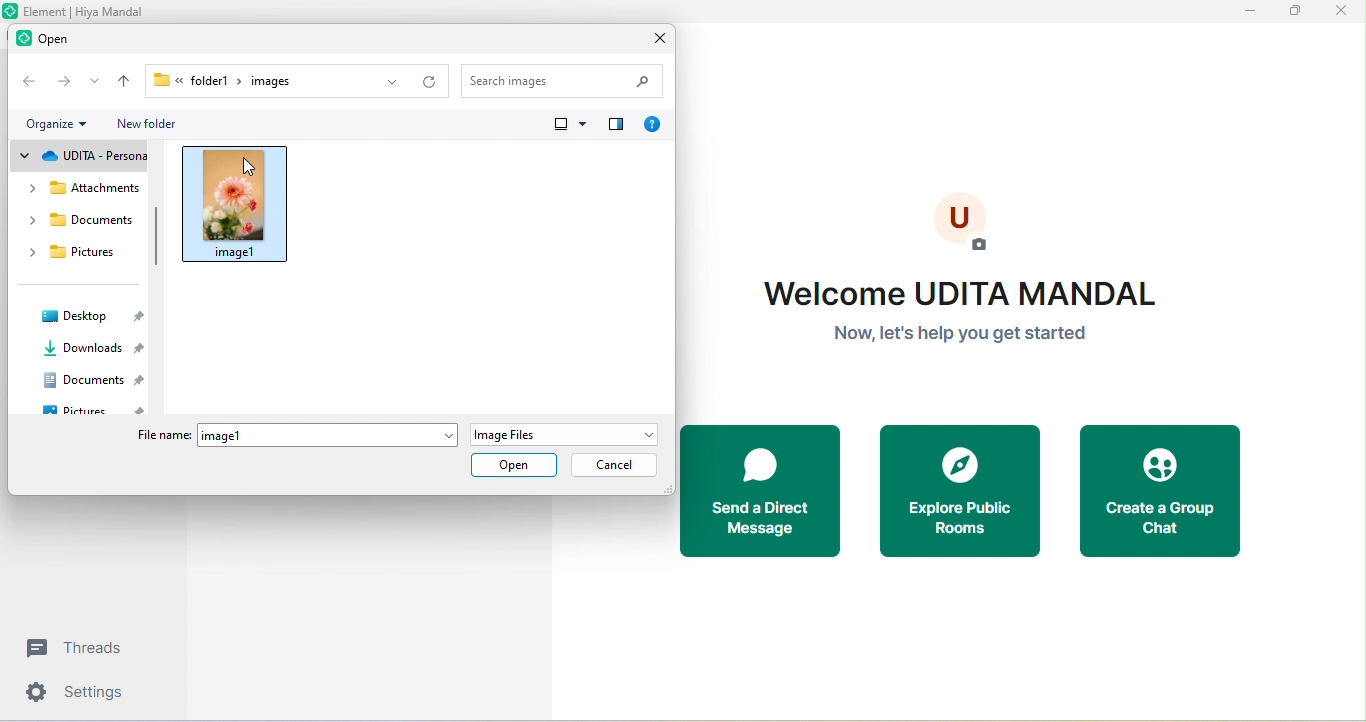 This screenshot has height=722, width=1366. I want to click on close, so click(654, 37).